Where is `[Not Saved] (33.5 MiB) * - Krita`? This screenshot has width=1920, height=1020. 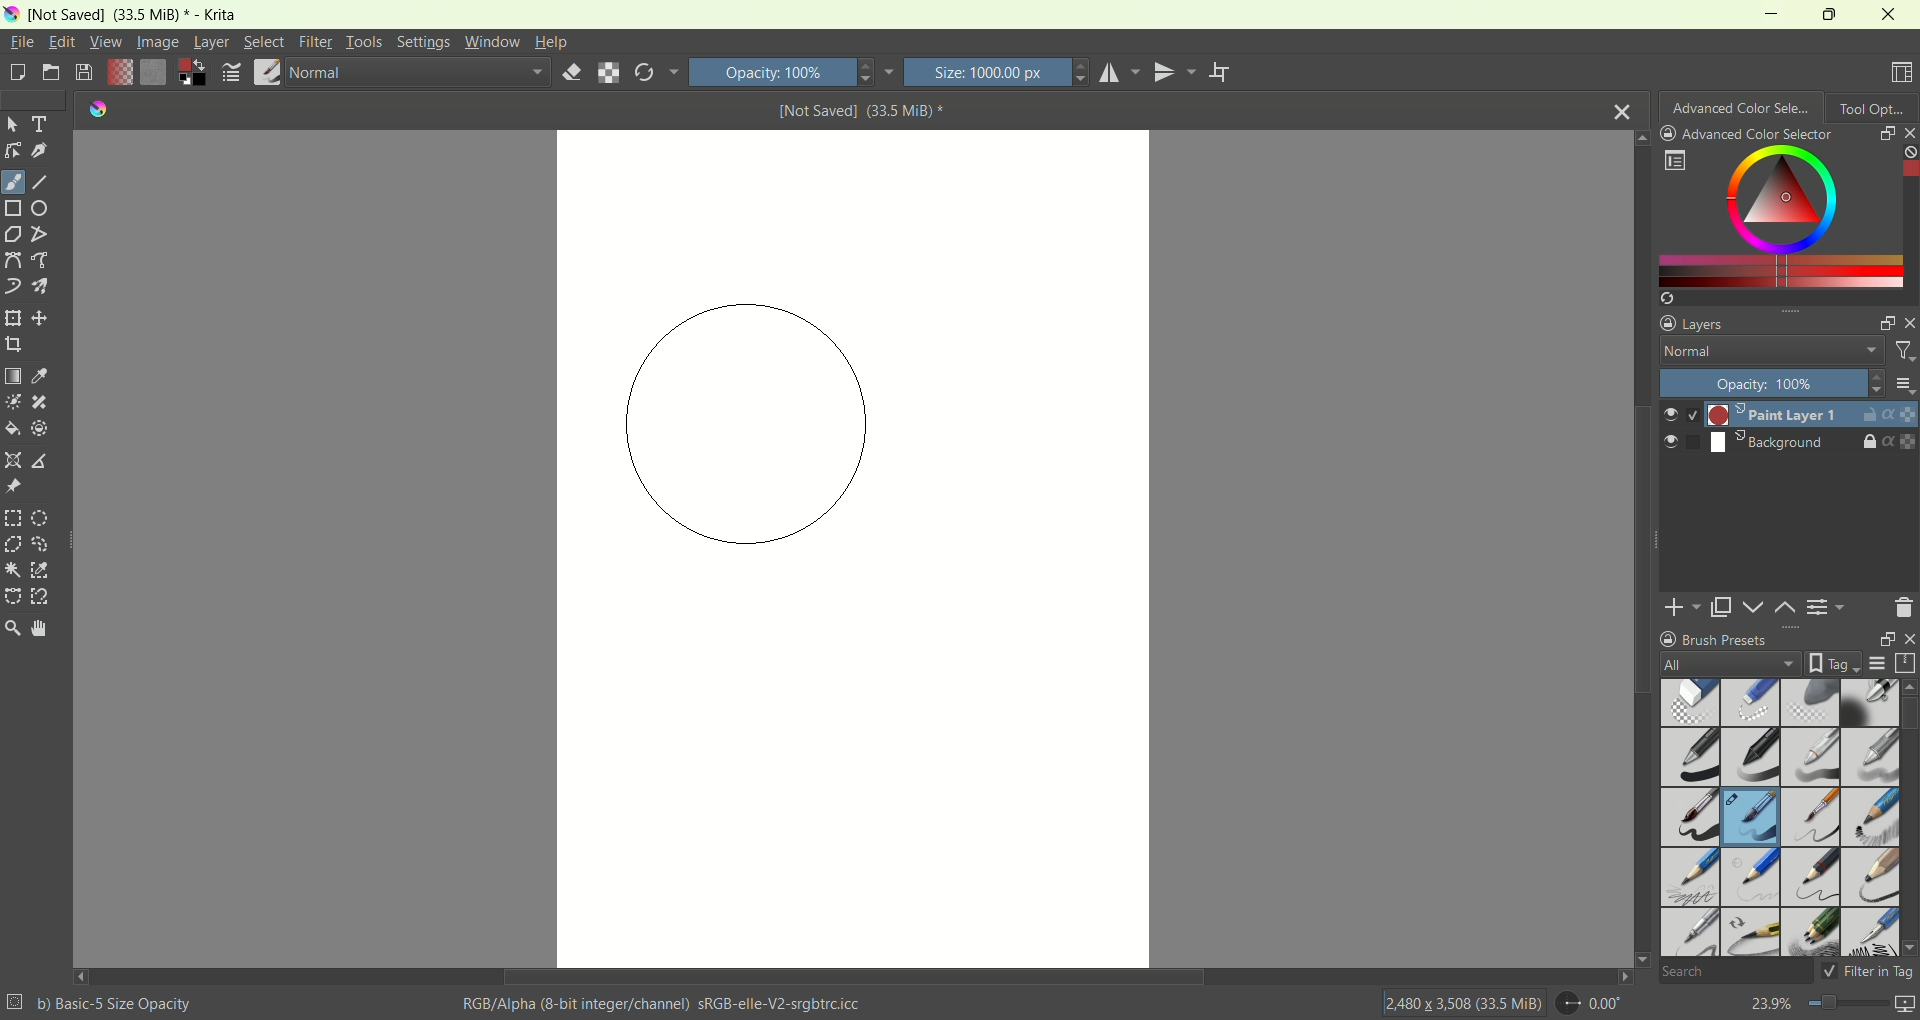
[Not Saved] (33.5 MiB) * - Krita is located at coordinates (134, 16).